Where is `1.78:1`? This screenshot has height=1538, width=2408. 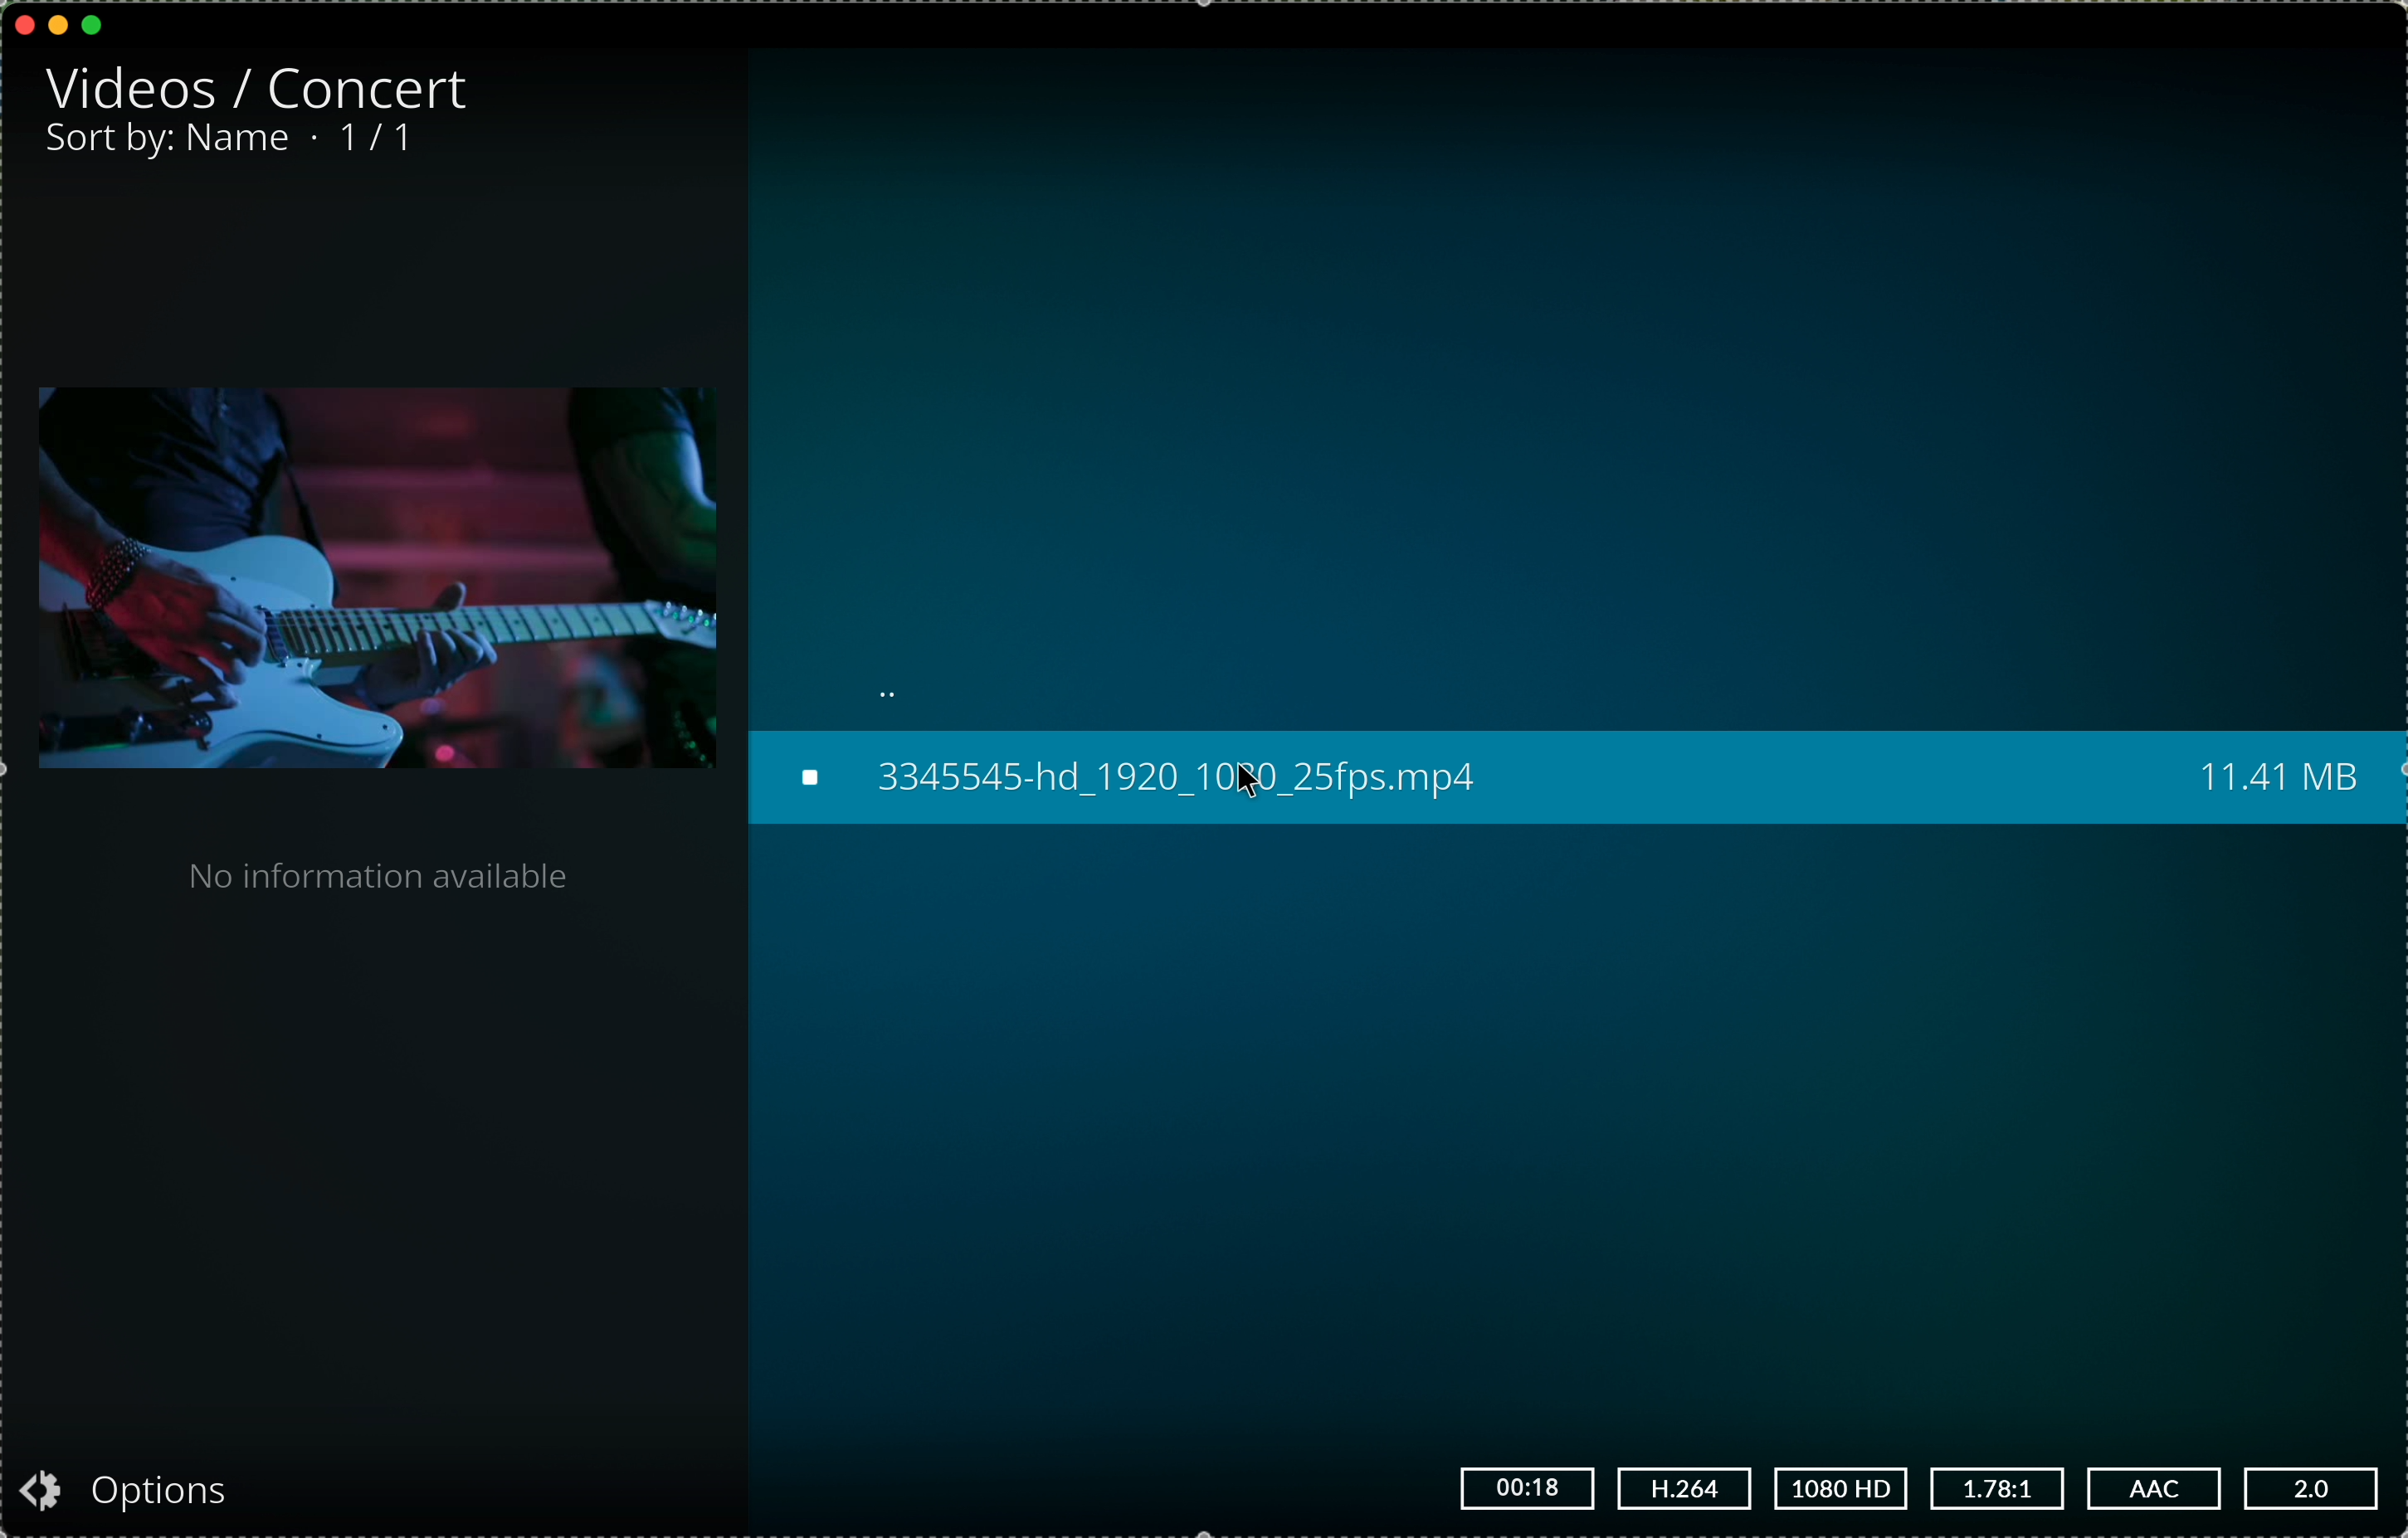
1.78:1 is located at coordinates (1997, 1489).